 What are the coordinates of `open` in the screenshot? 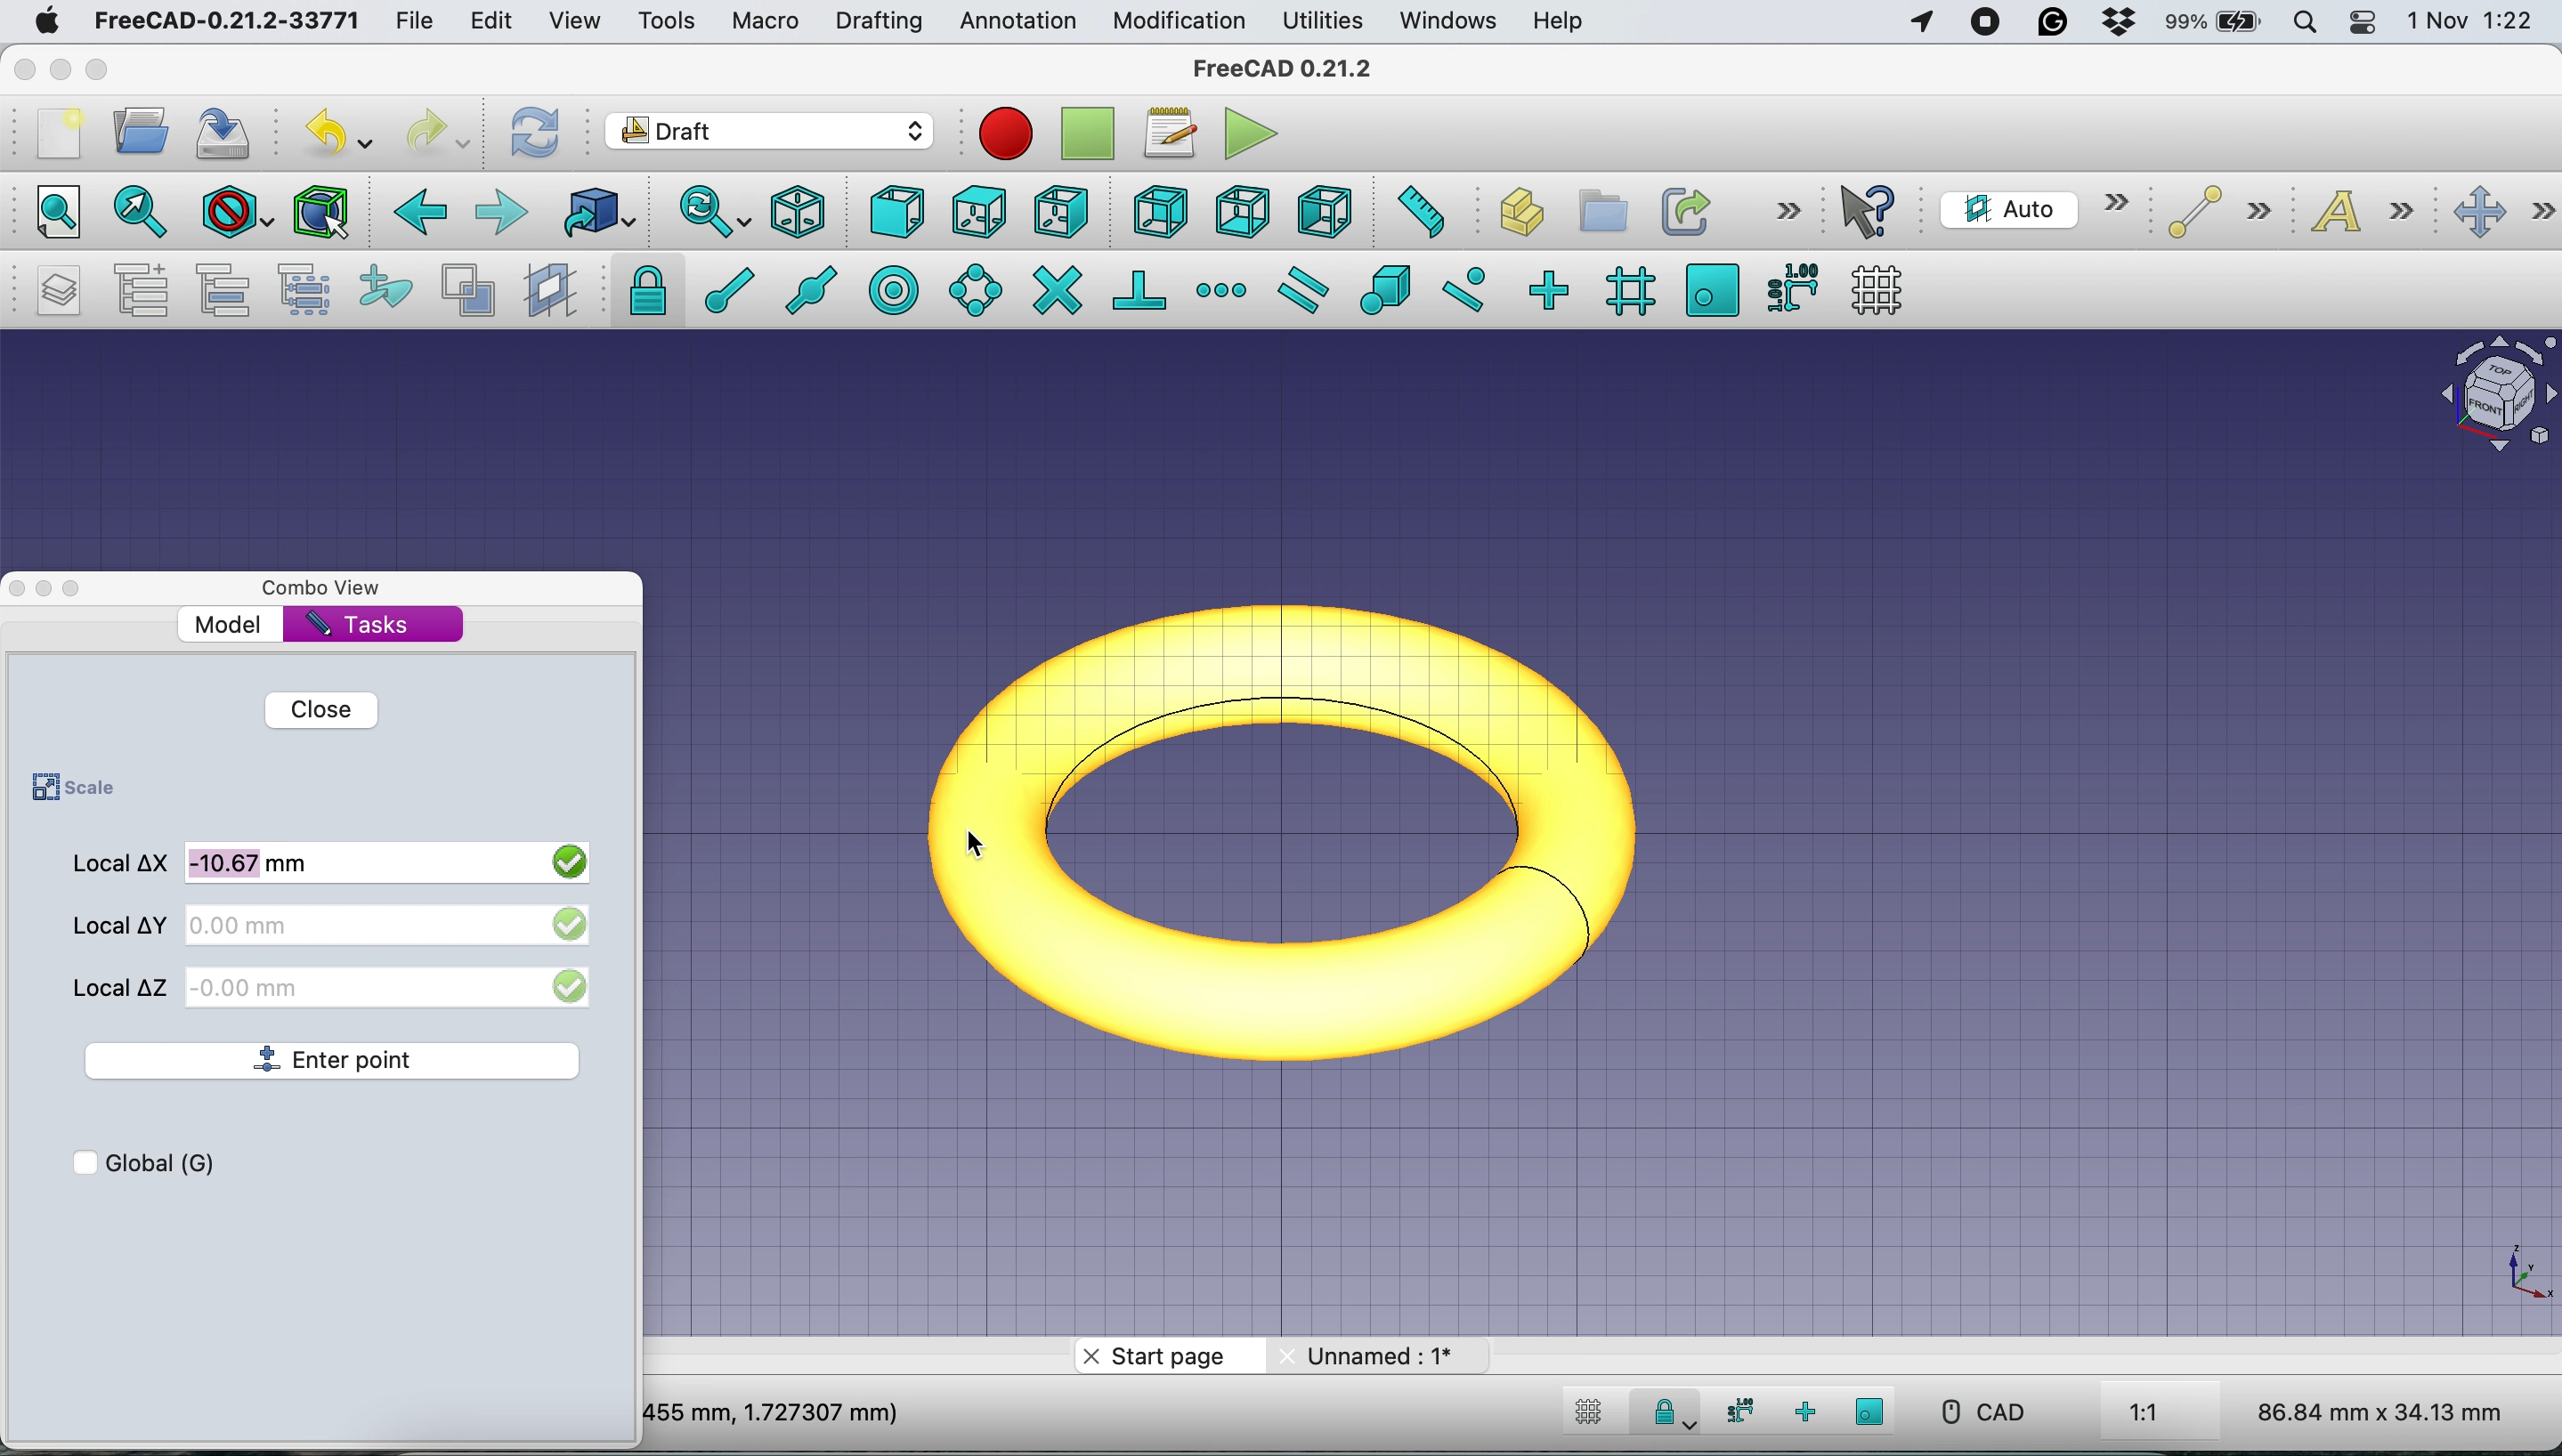 It's located at (140, 136).